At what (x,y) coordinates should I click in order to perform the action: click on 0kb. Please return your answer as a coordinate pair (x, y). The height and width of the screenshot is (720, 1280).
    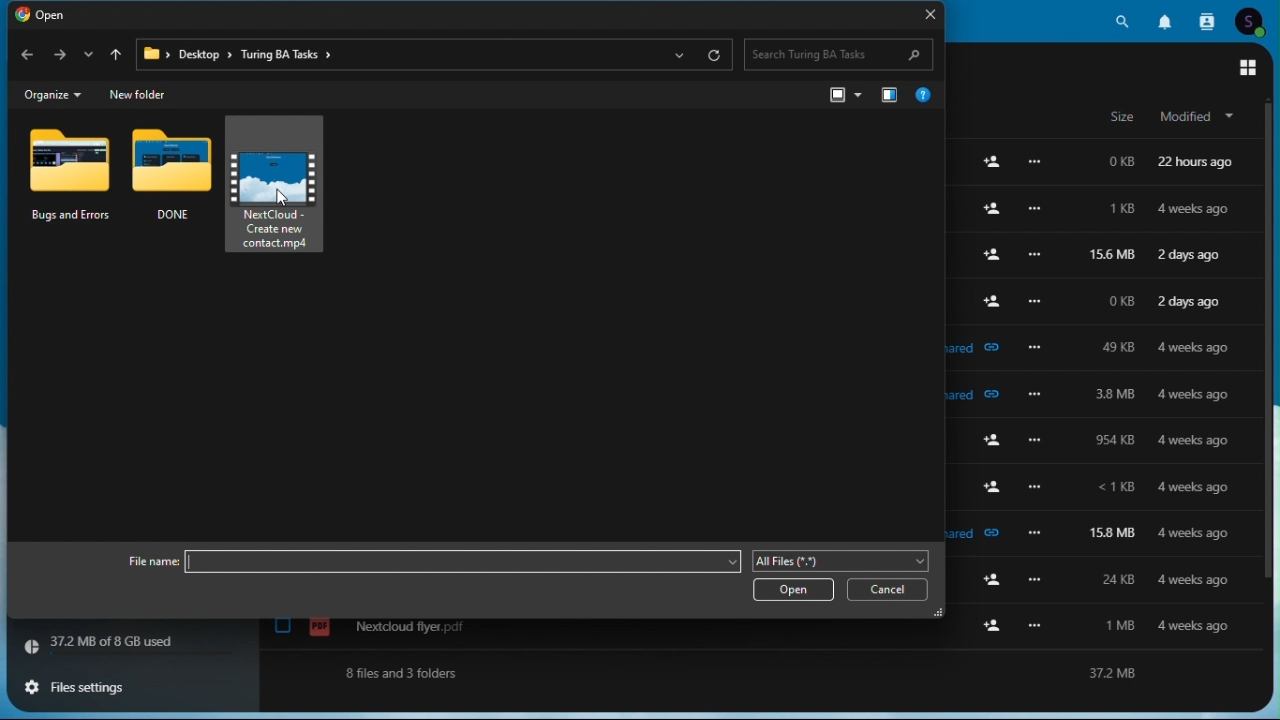
    Looking at the image, I should click on (1117, 161).